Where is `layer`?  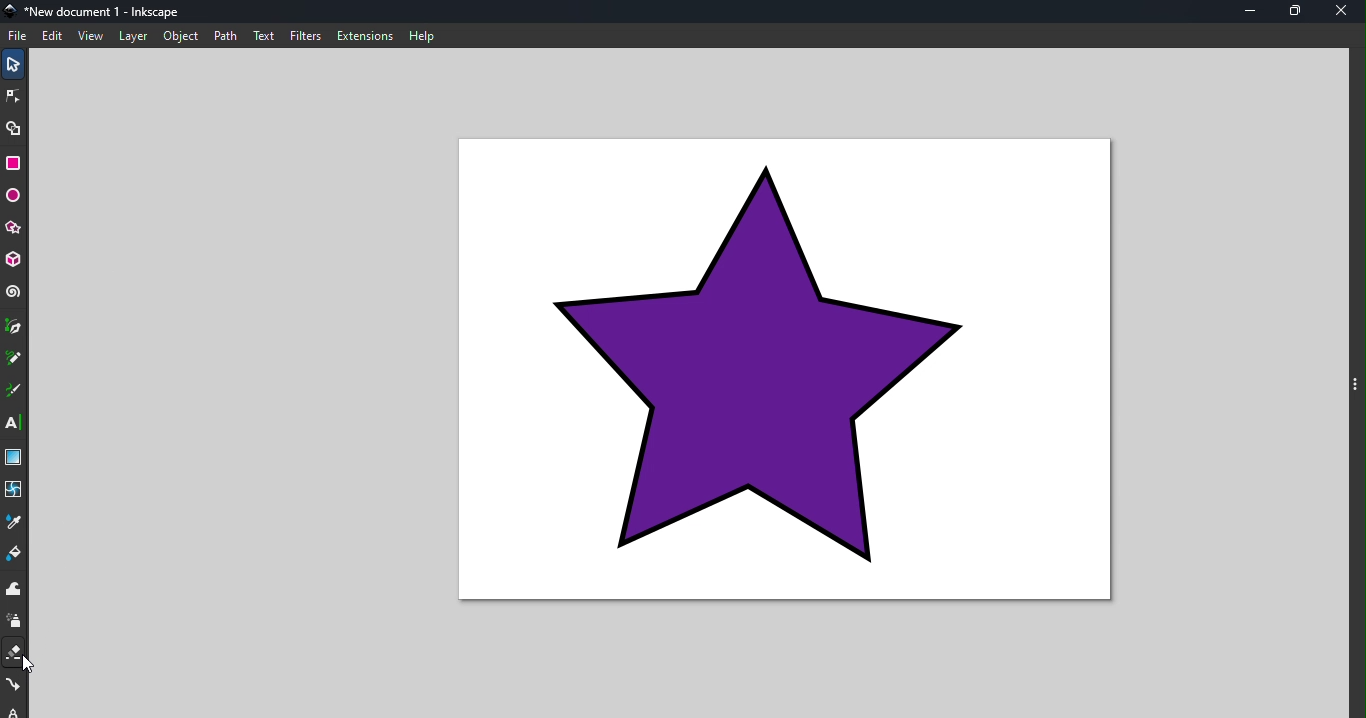
layer is located at coordinates (133, 36).